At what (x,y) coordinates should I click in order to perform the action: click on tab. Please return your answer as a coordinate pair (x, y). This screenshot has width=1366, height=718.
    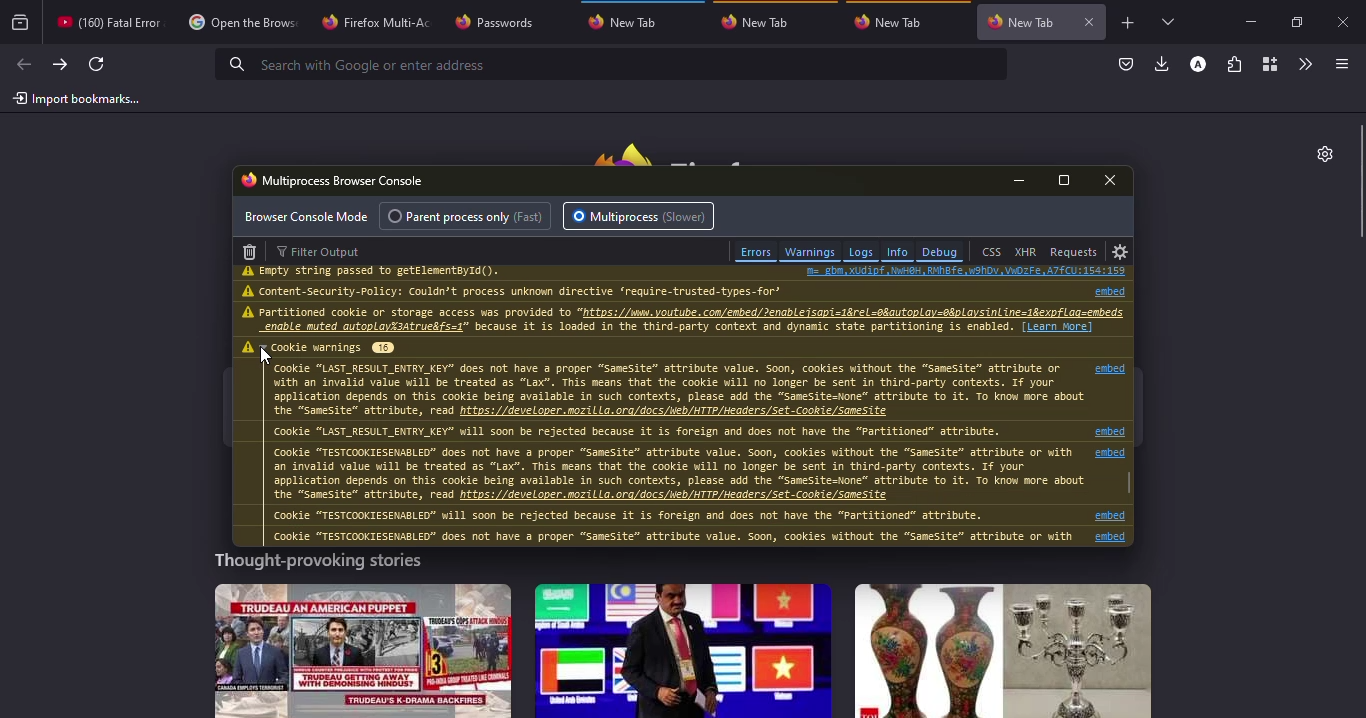
    Looking at the image, I should click on (375, 21).